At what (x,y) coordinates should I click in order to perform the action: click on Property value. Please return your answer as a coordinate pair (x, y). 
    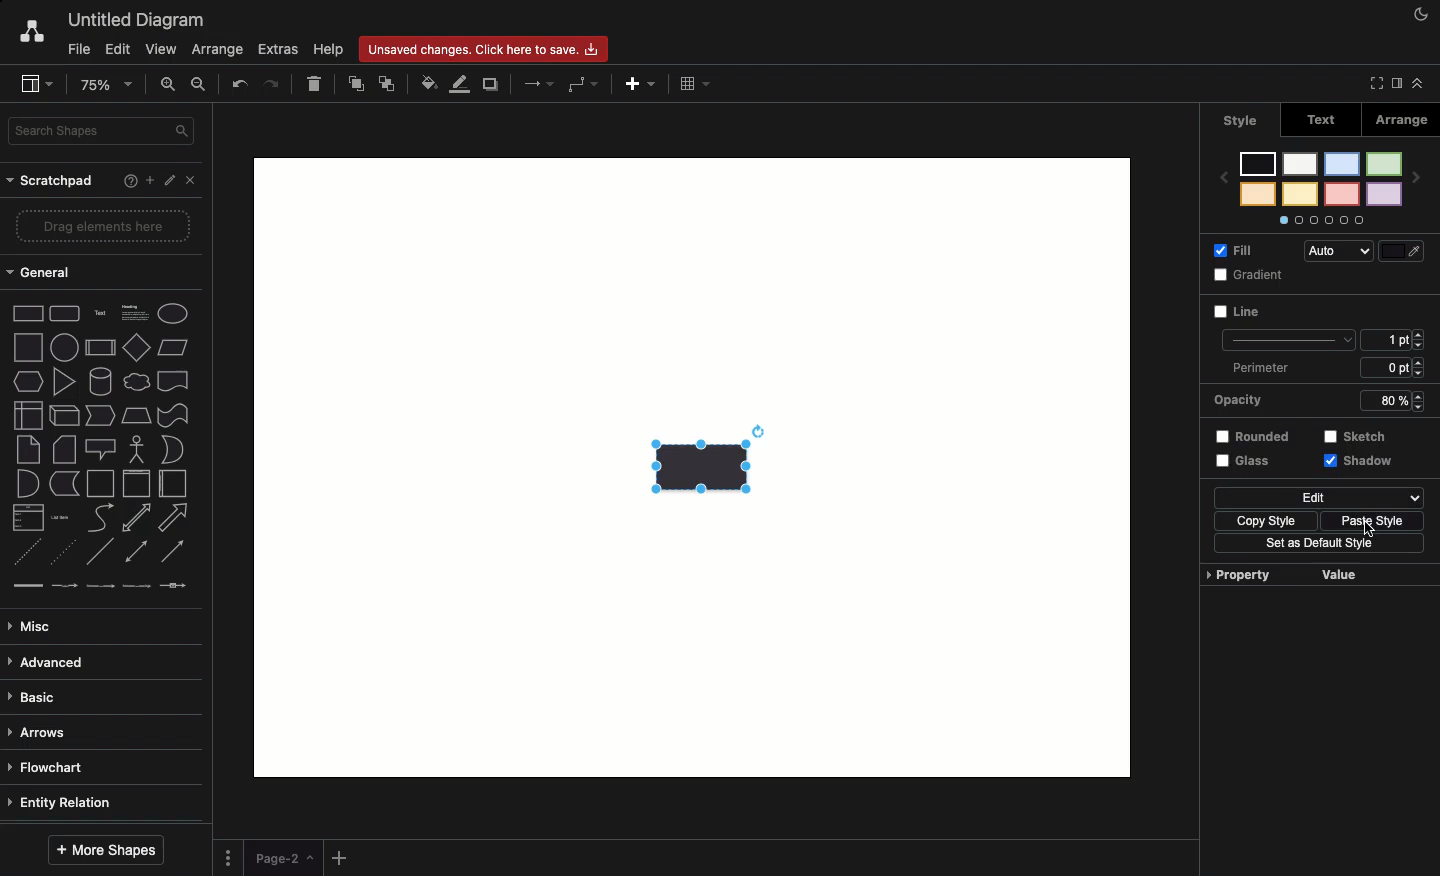
    Looking at the image, I should click on (1284, 575).